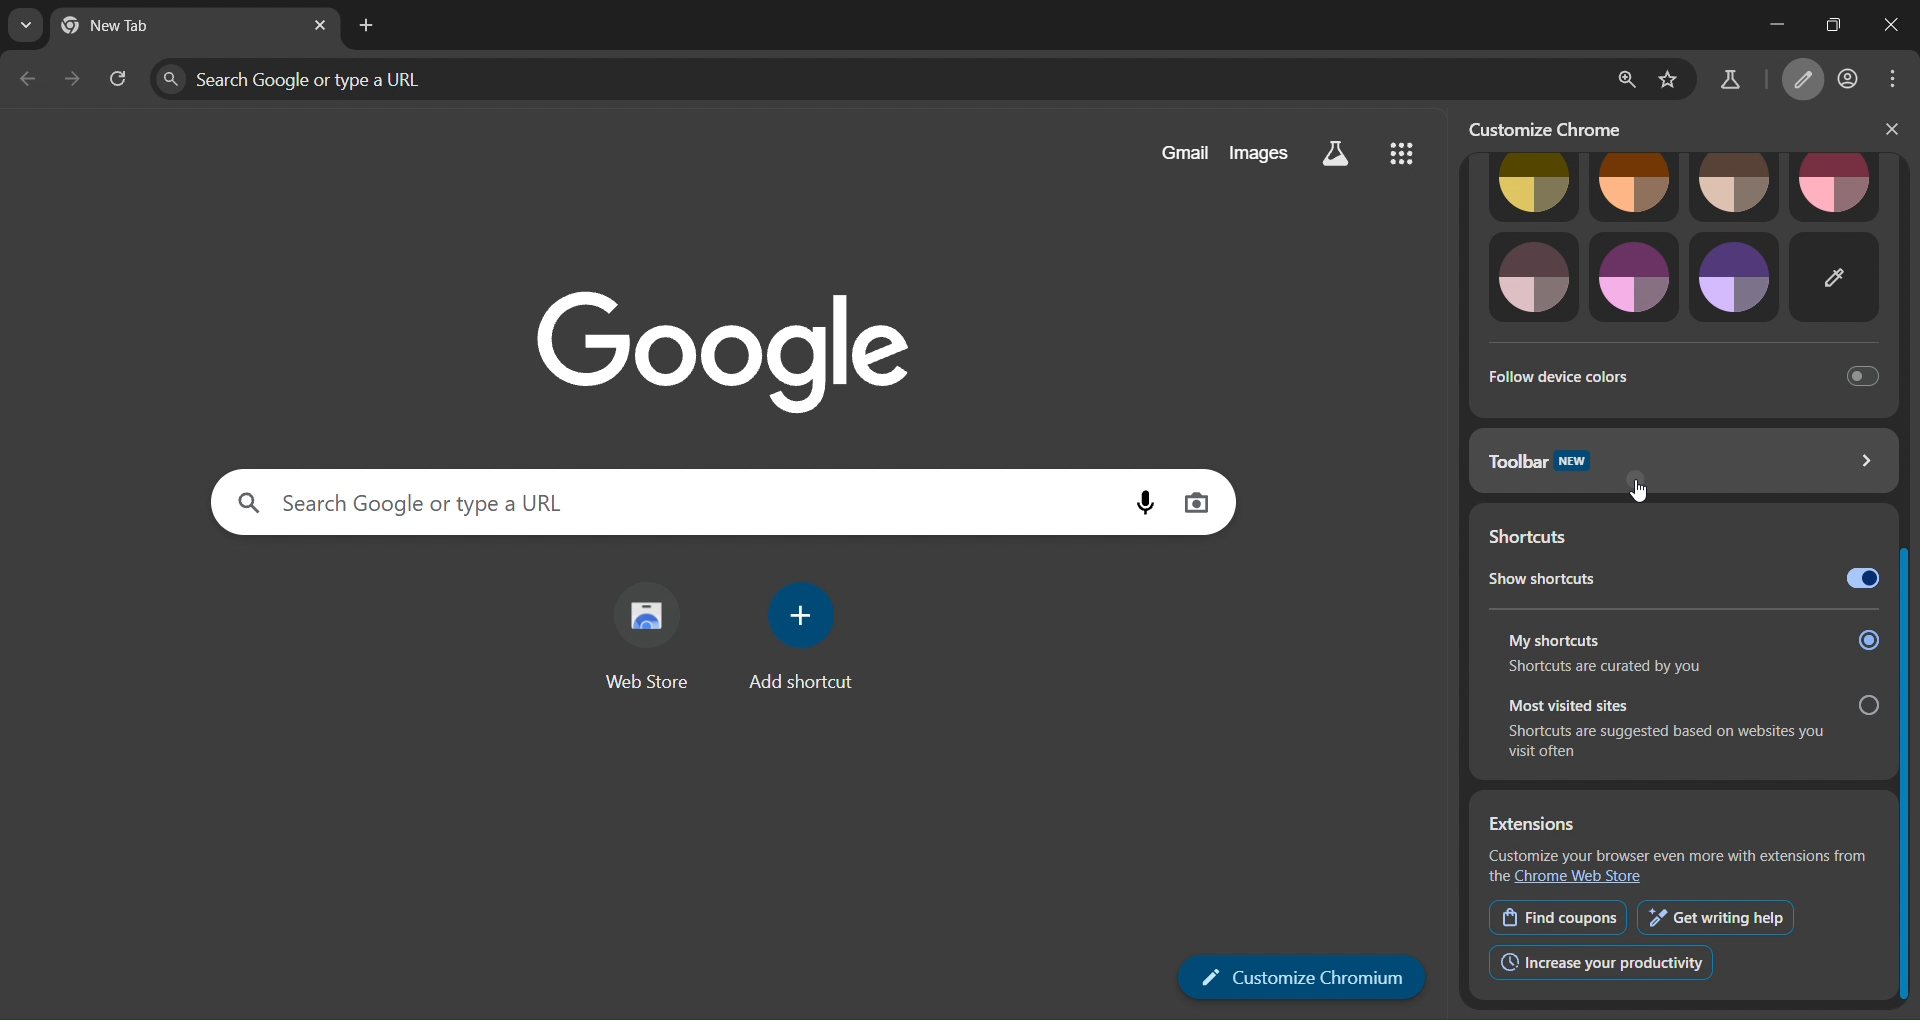 This screenshot has width=1920, height=1020. I want to click on toolbar, so click(1682, 470).